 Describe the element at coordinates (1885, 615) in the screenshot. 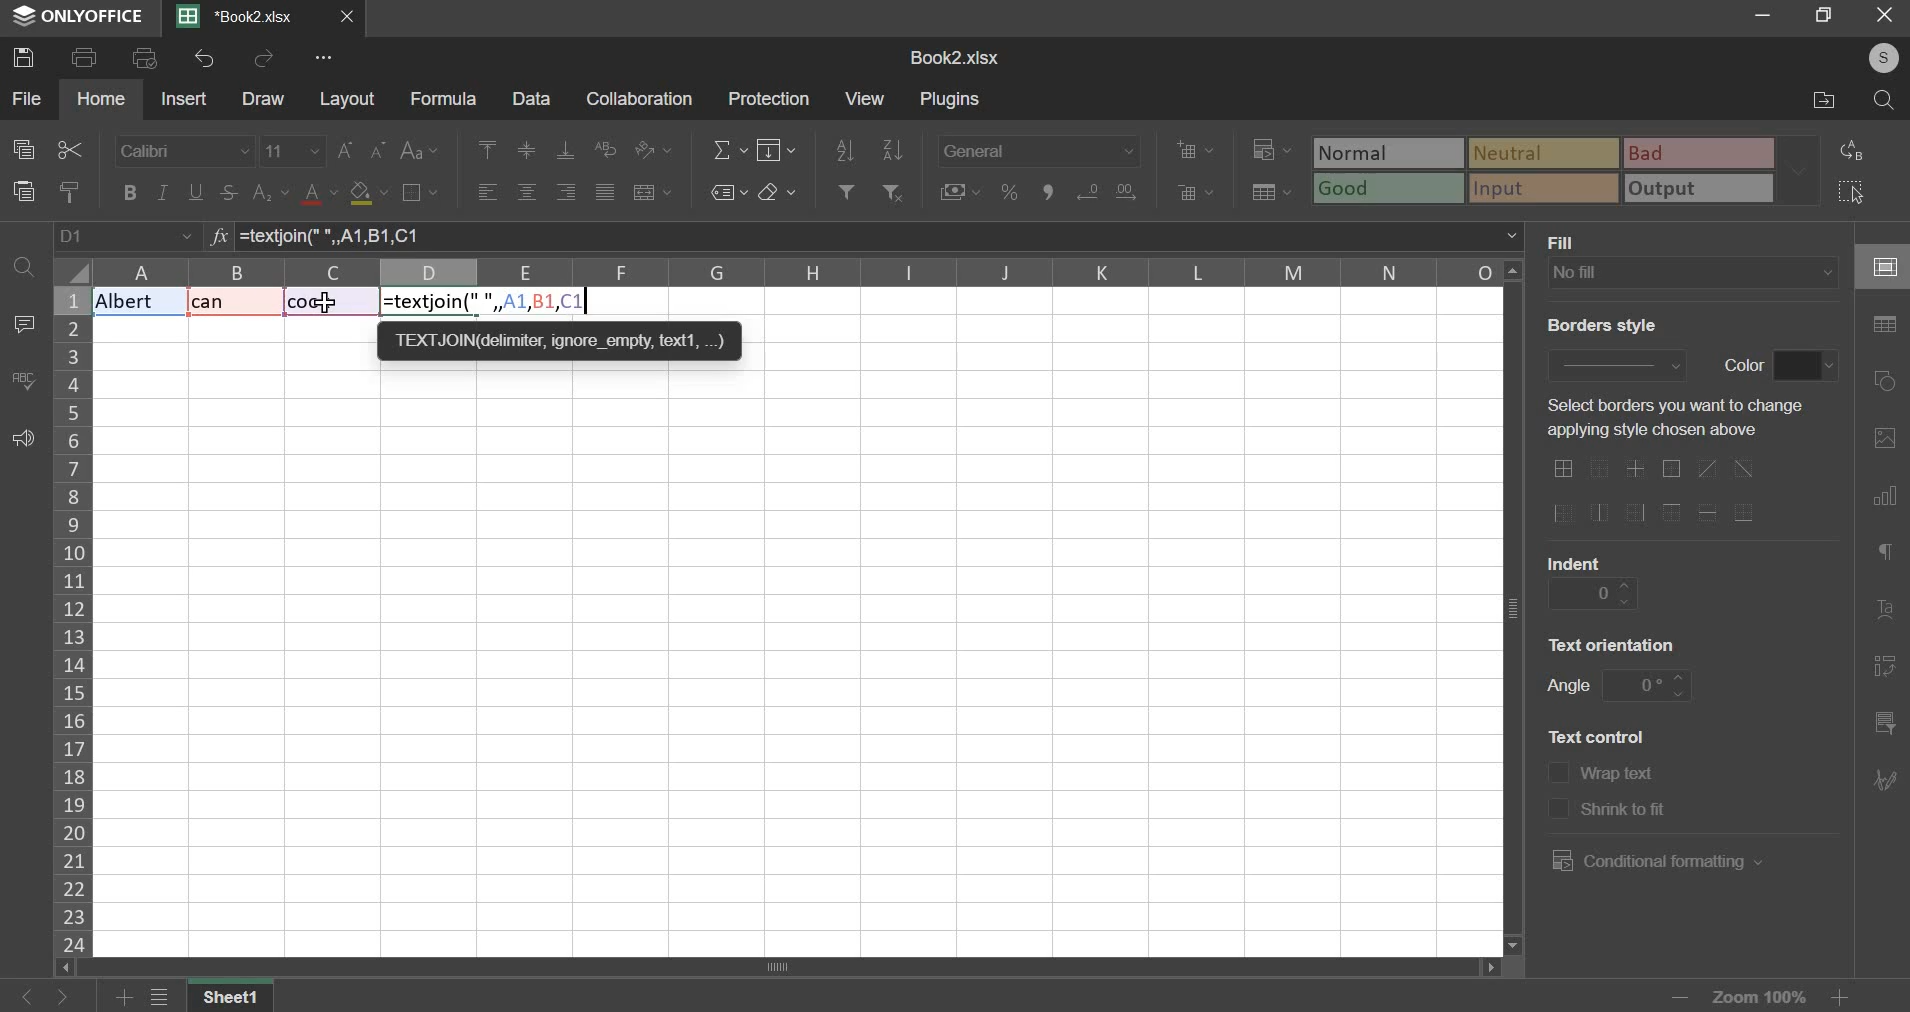

I see `text art` at that location.